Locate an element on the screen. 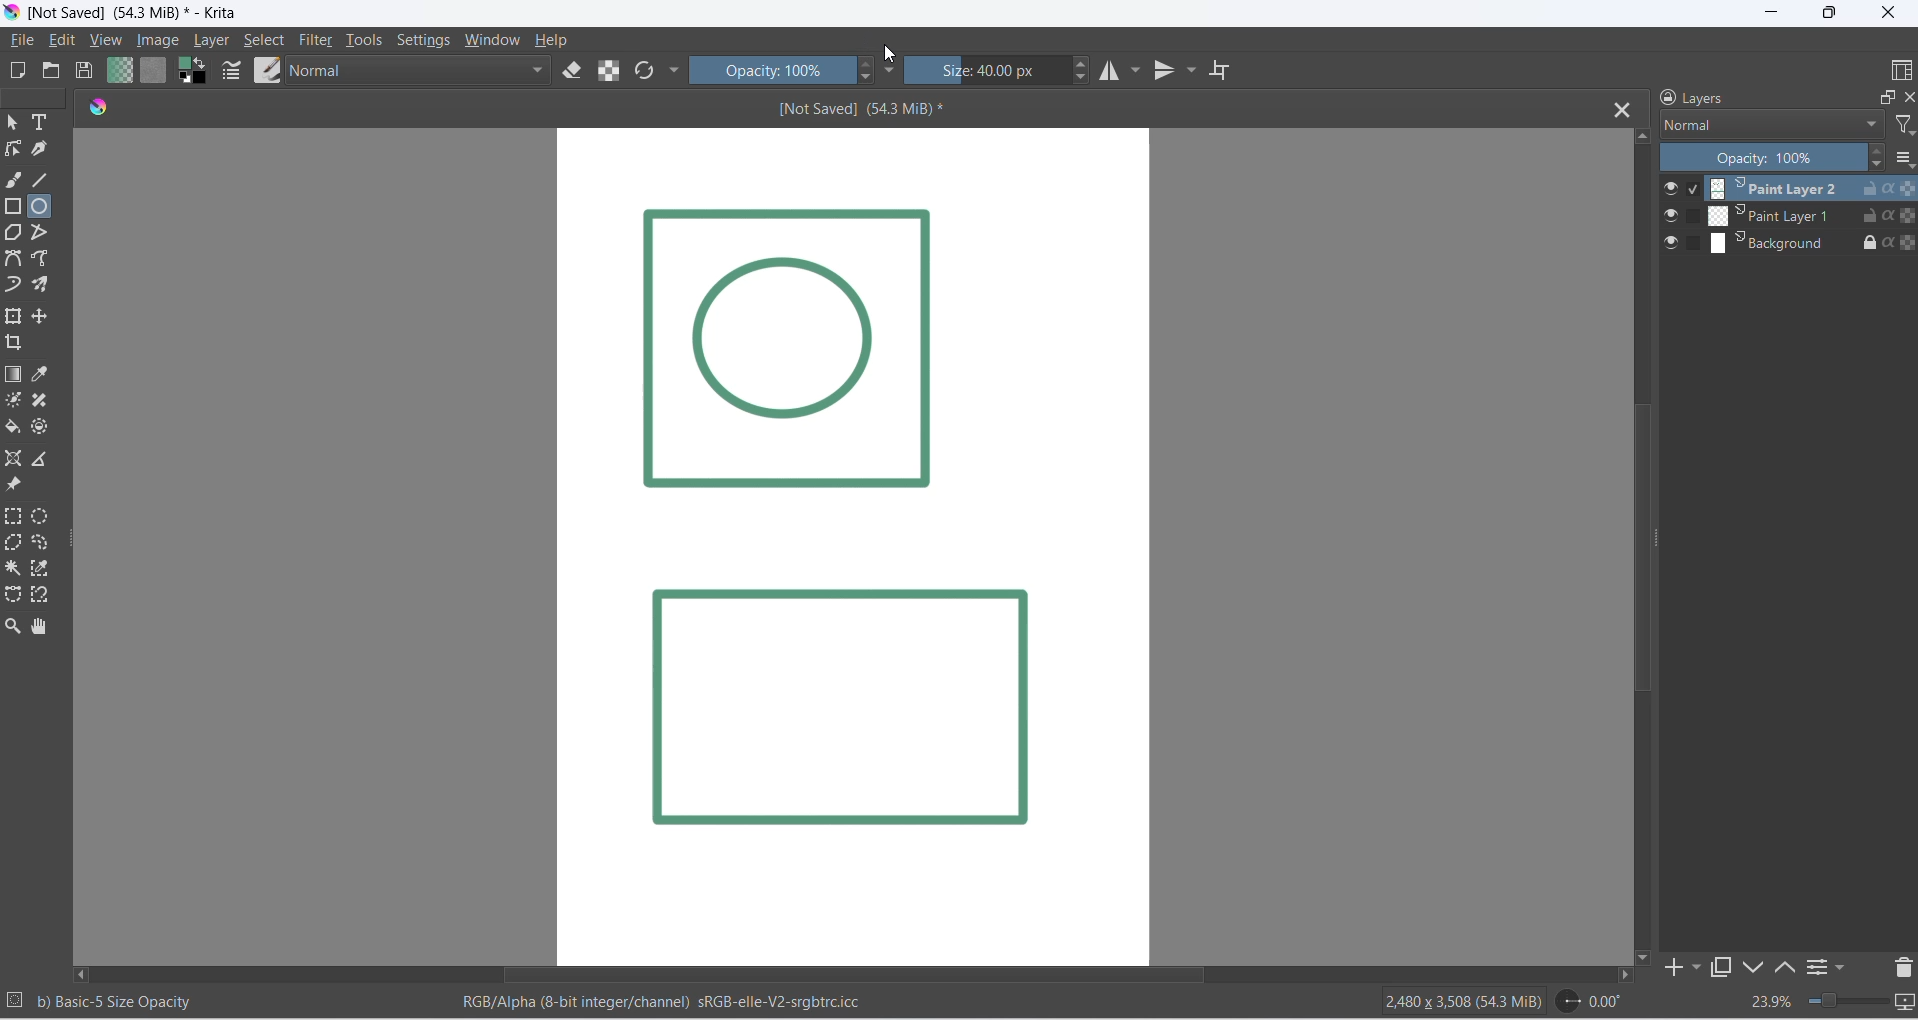  contigous selection stool is located at coordinates (14, 568).